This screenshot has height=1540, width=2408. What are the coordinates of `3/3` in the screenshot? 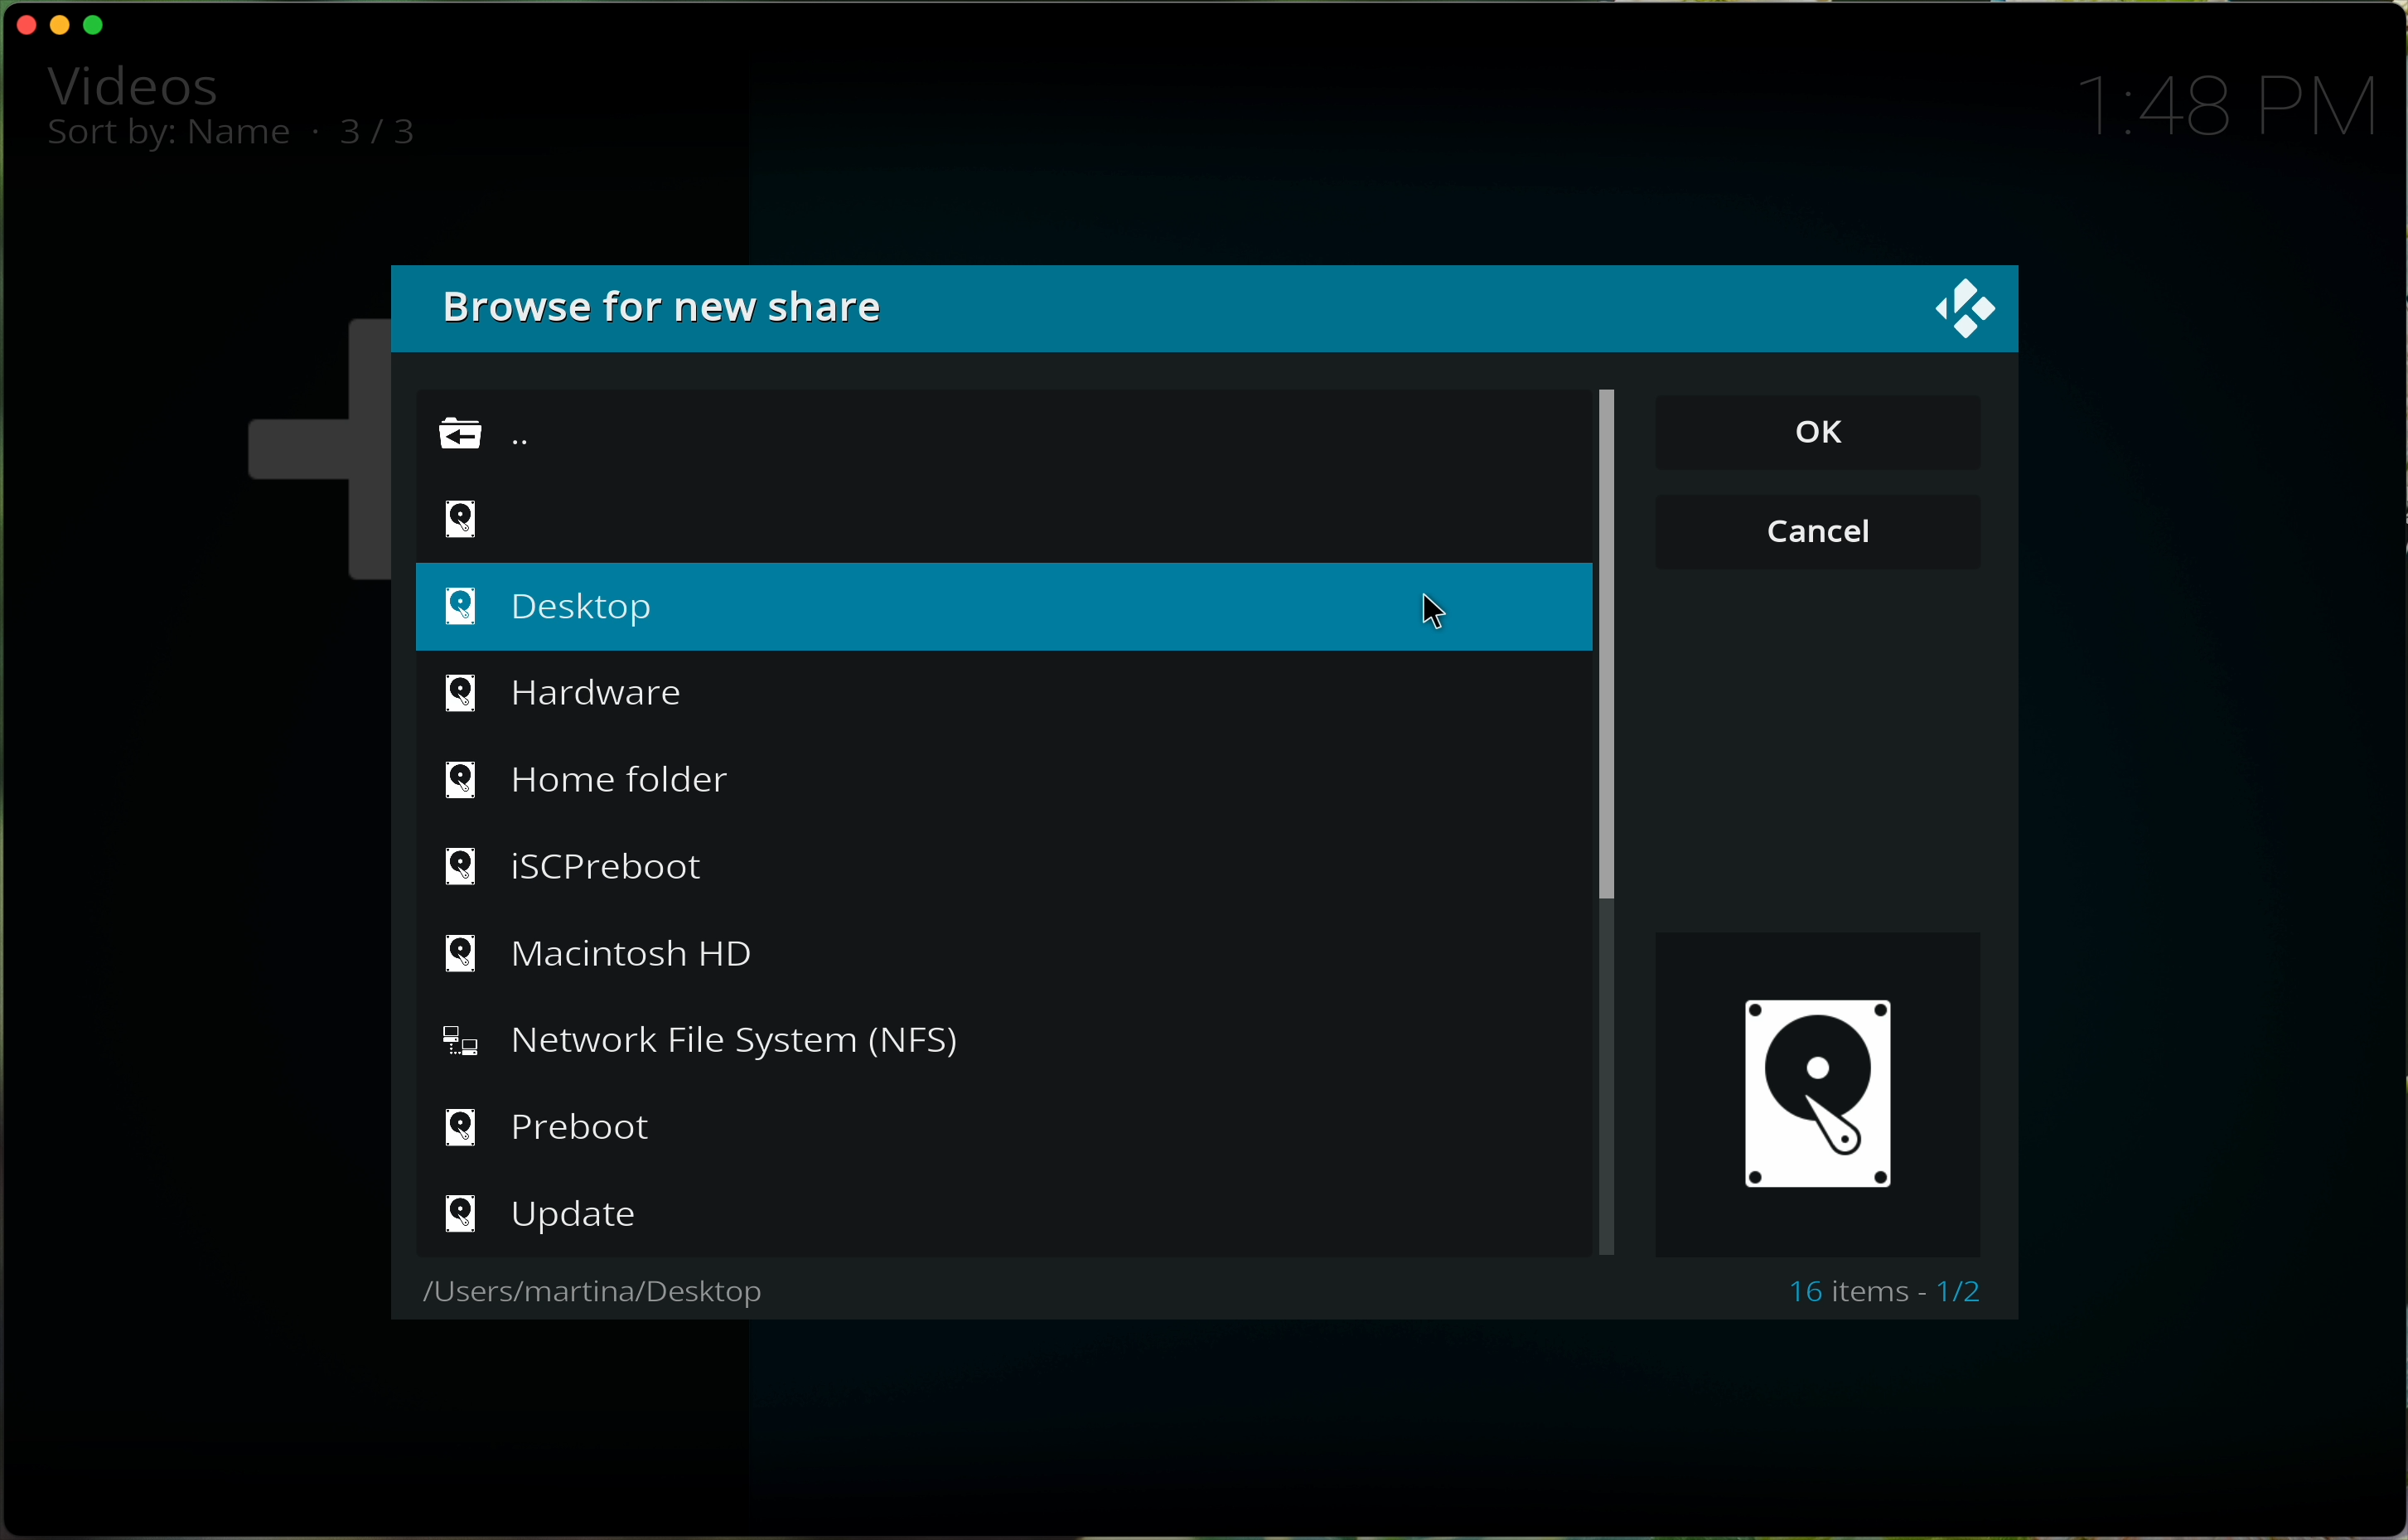 It's located at (395, 134).